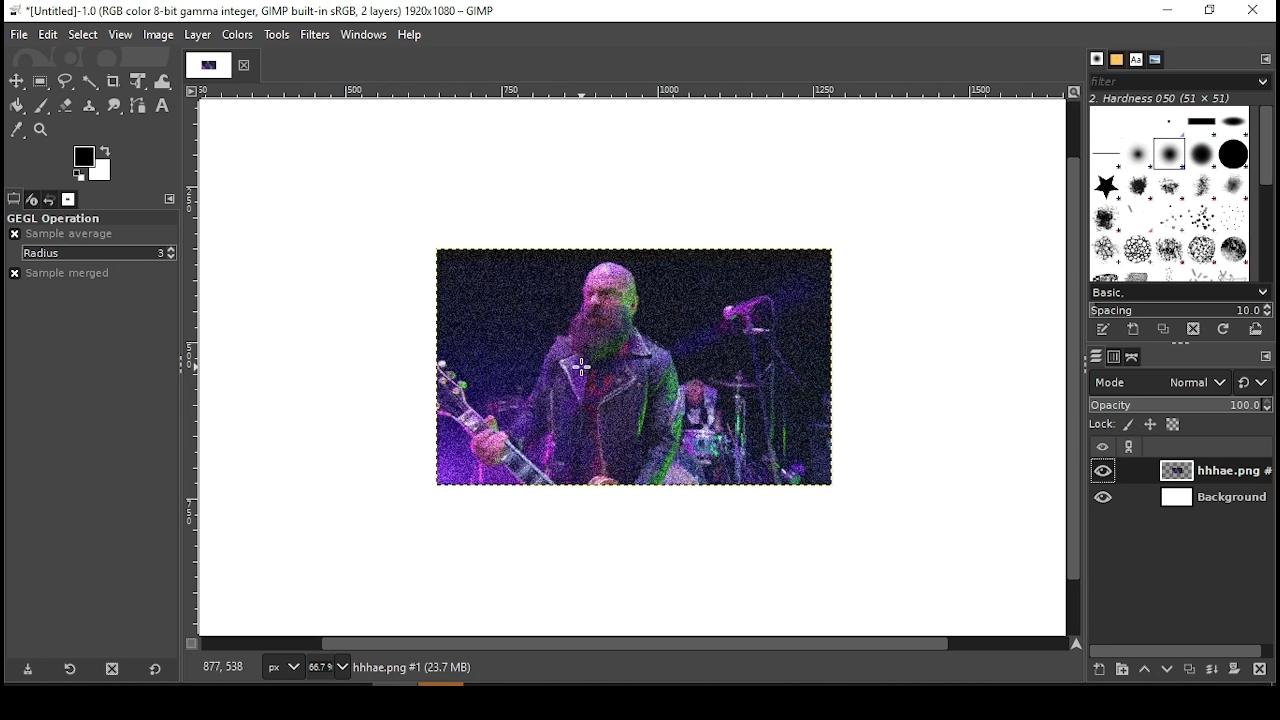  I want to click on radius, so click(99, 253).